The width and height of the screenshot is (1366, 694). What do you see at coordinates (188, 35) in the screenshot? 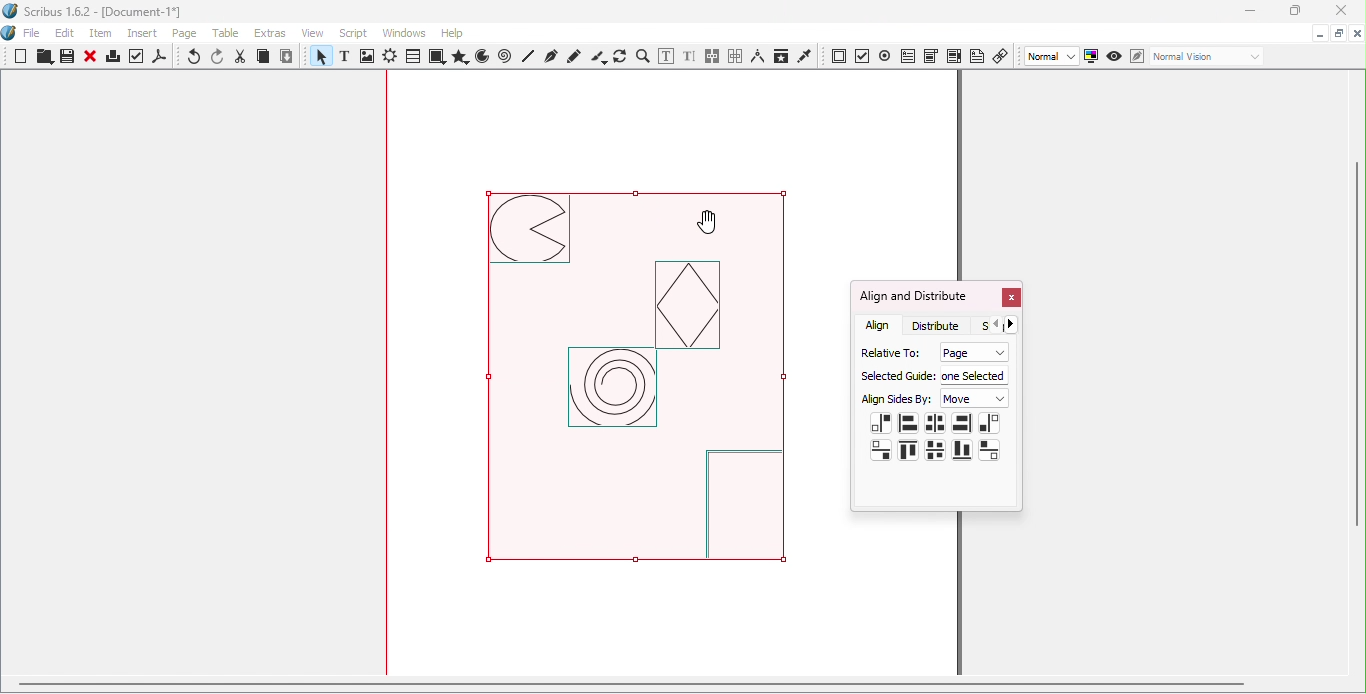
I see `Page` at bounding box center [188, 35].